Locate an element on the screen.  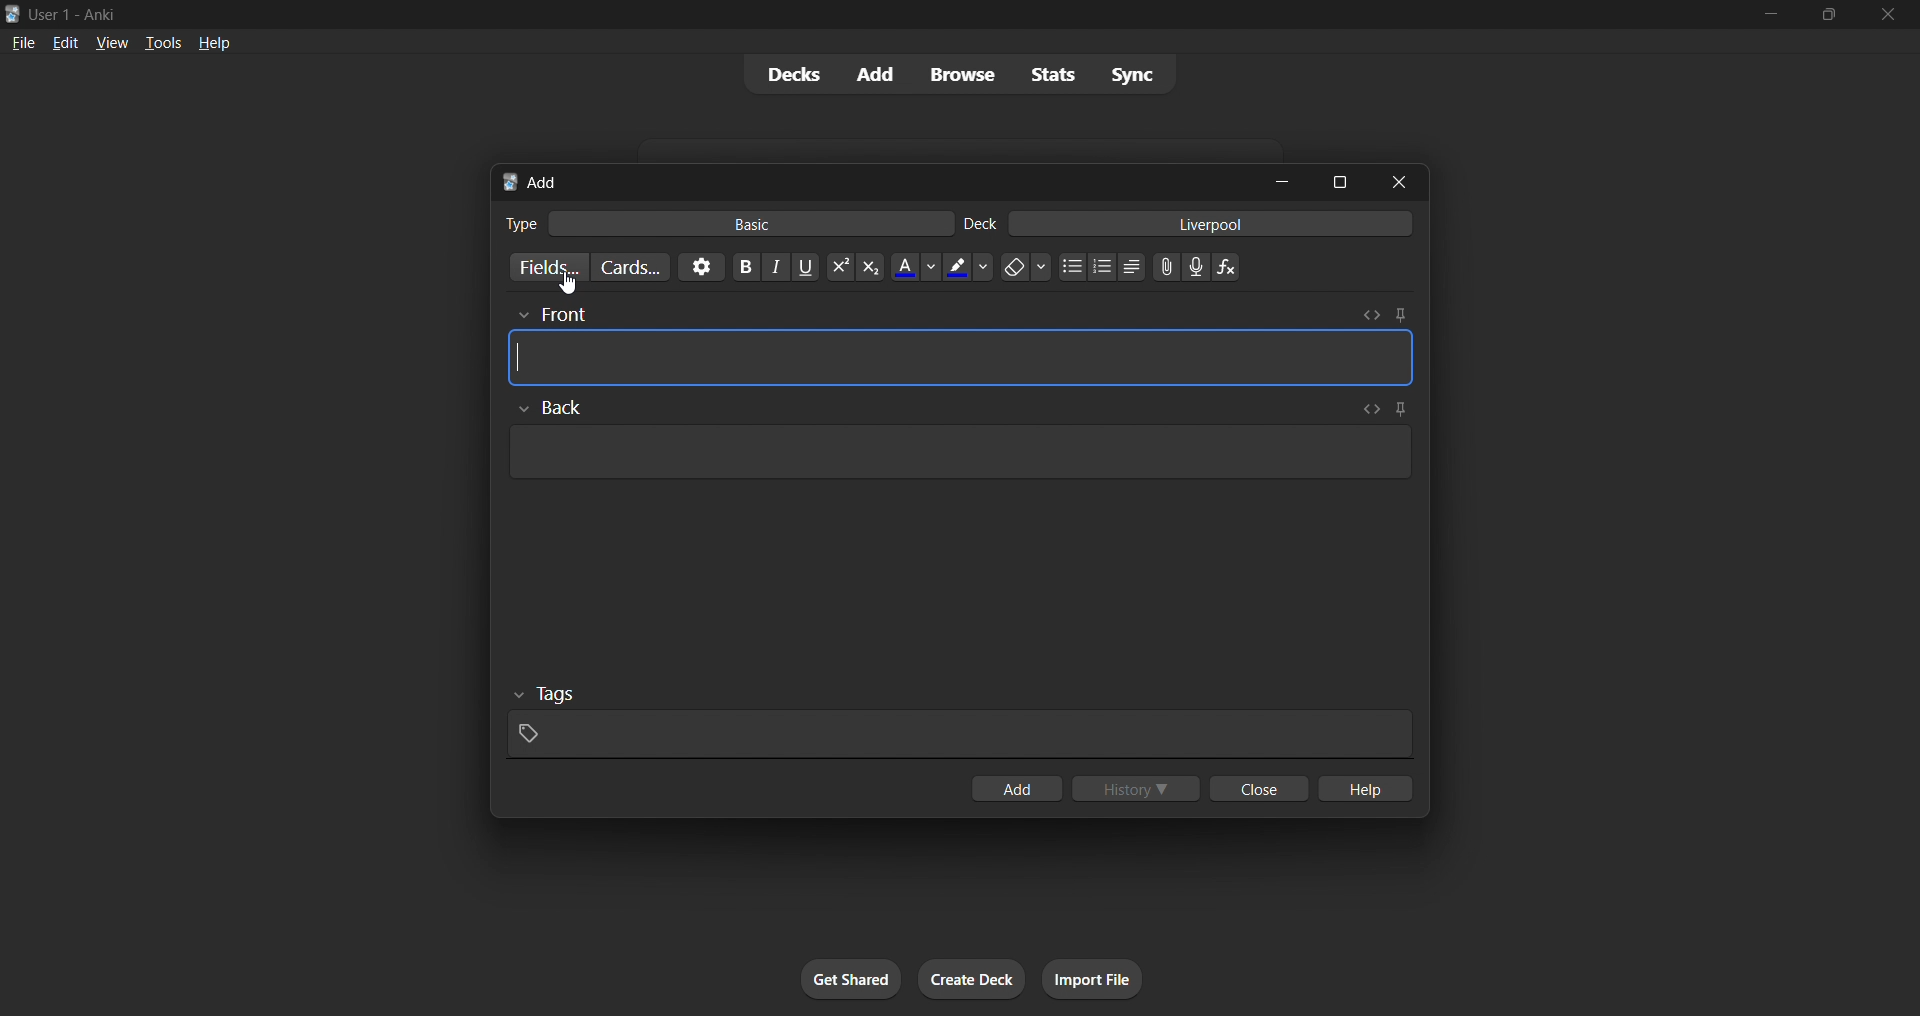
decks is located at coordinates (791, 75).